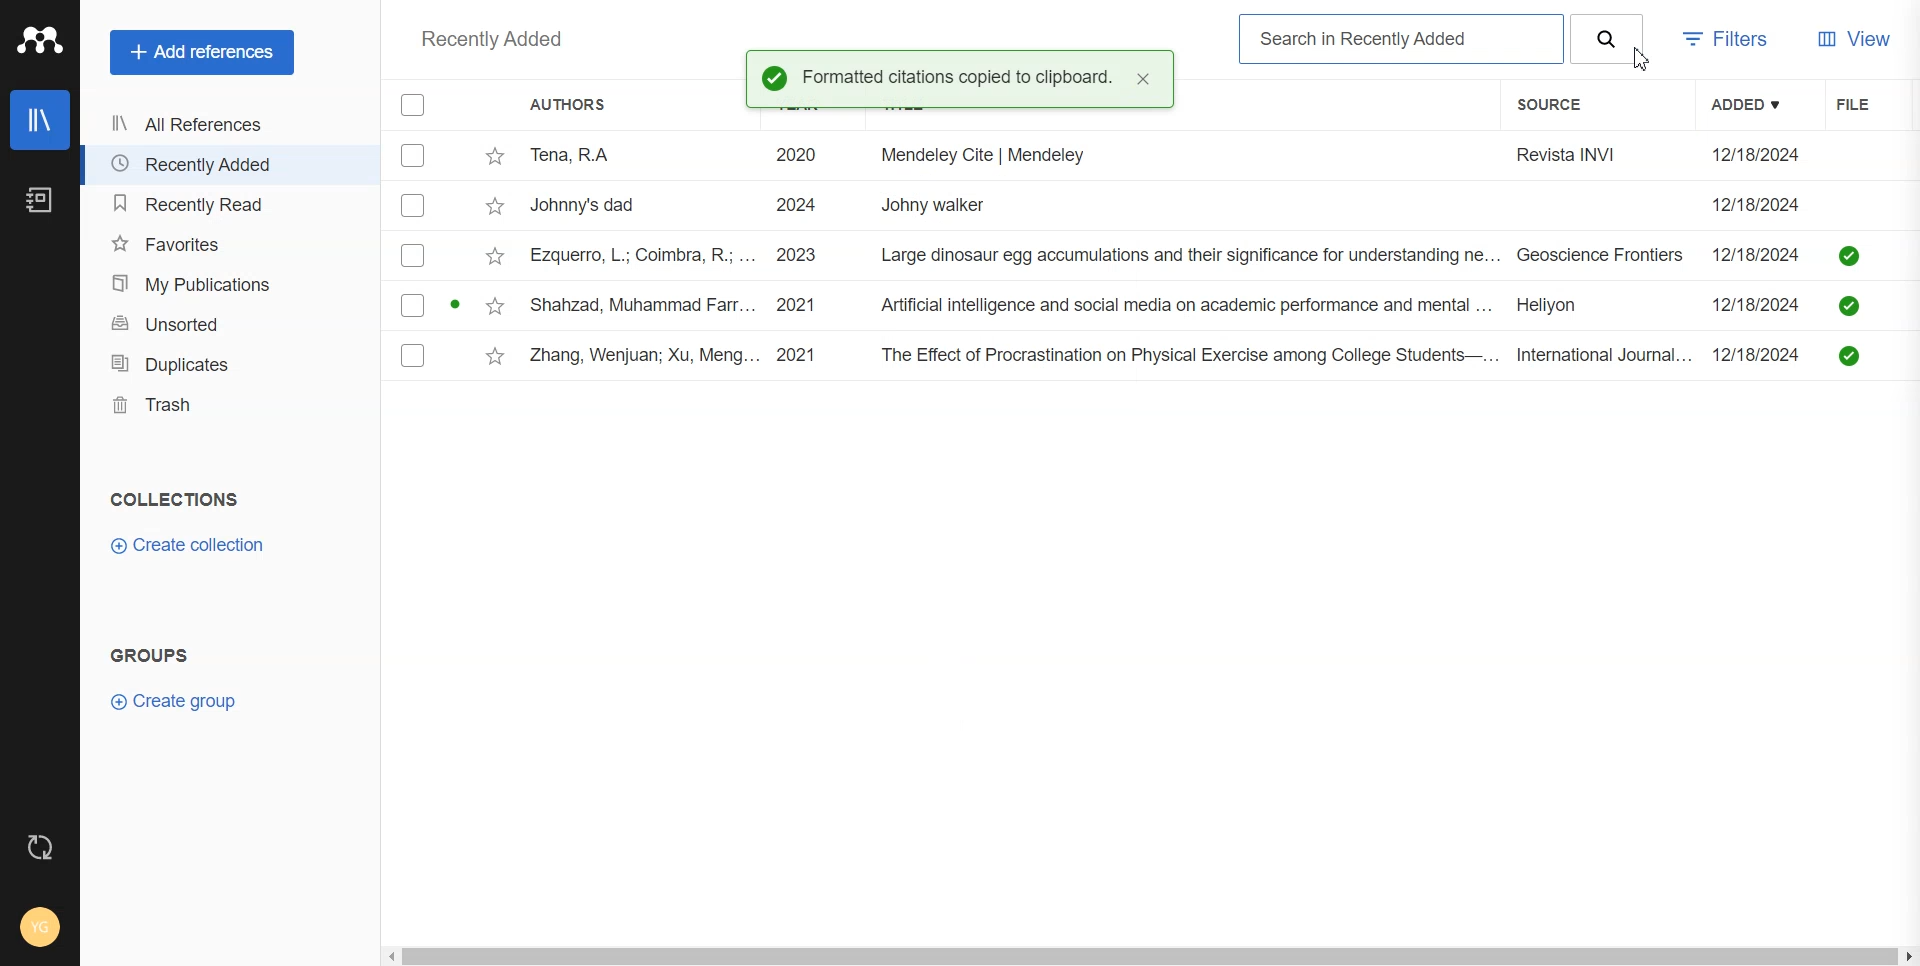 The height and width of the screenshot is (966, 1920). I want to click on Star, so click(495, 158).